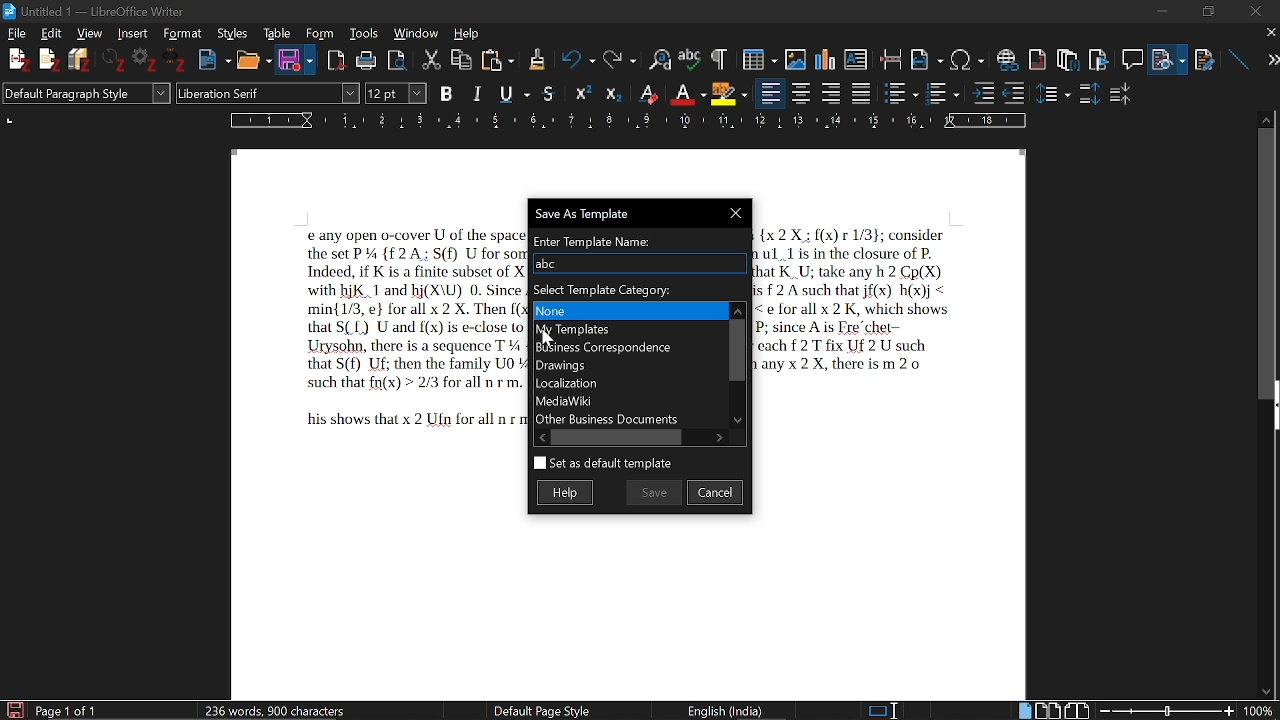 The height and width of the screenshot is (720, 1280). I want to click on , so click(585, 92).